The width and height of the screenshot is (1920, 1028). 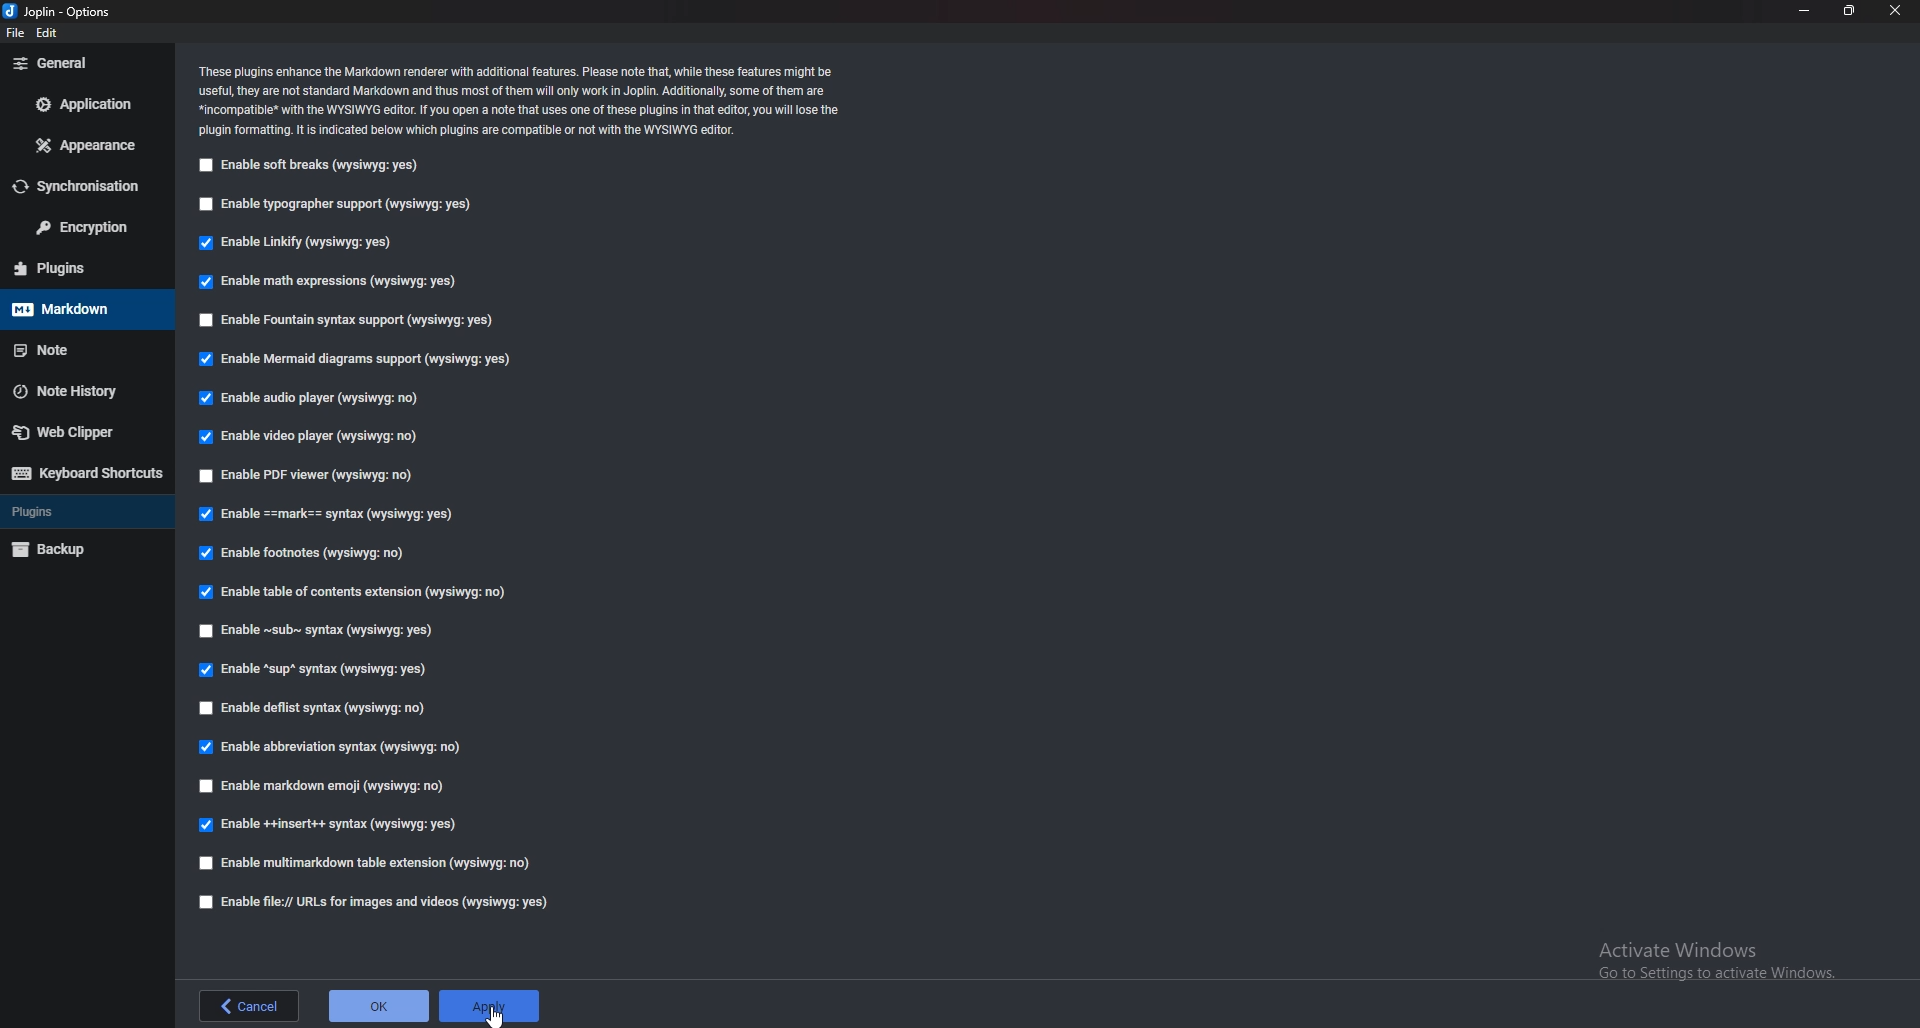 What do you see at coordinates (78, 267) in the screenshot?
I see `plugins` at bounding box center [78, 267].